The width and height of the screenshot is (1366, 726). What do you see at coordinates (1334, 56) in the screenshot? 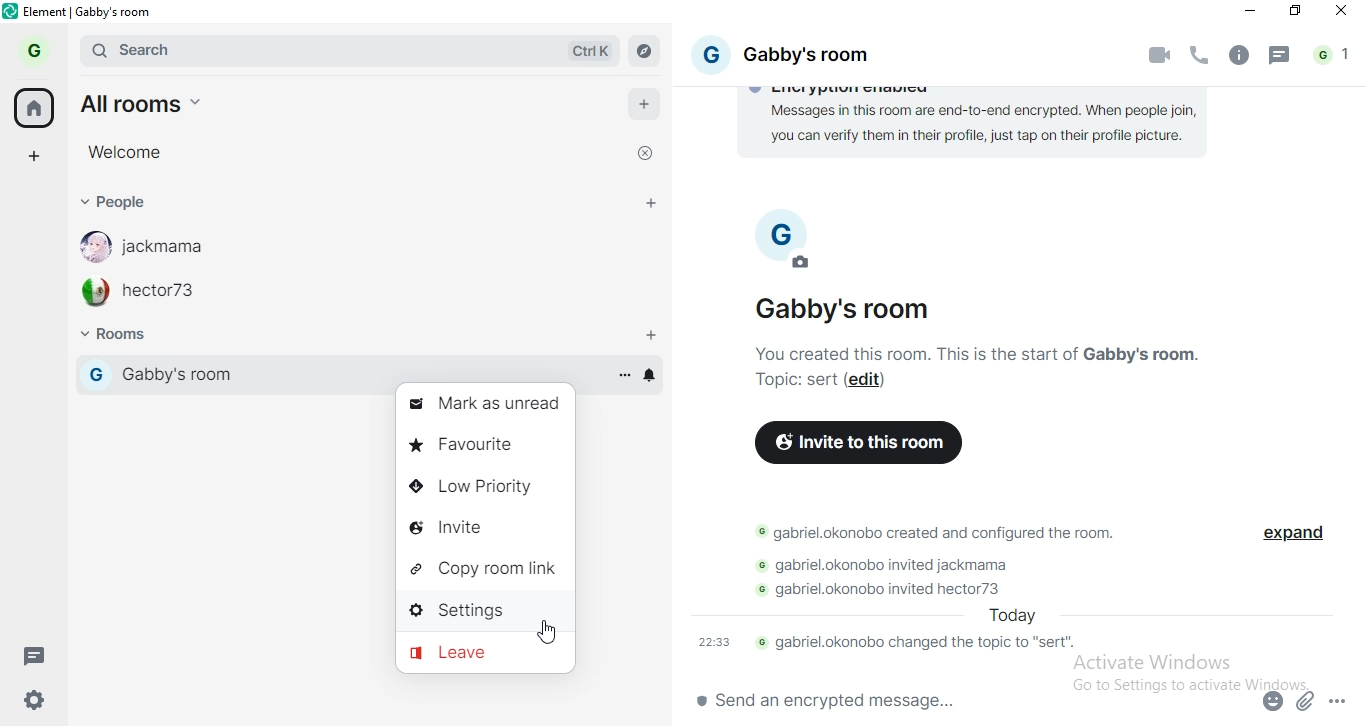
I see `notification` at bounding box center [1334, 56].